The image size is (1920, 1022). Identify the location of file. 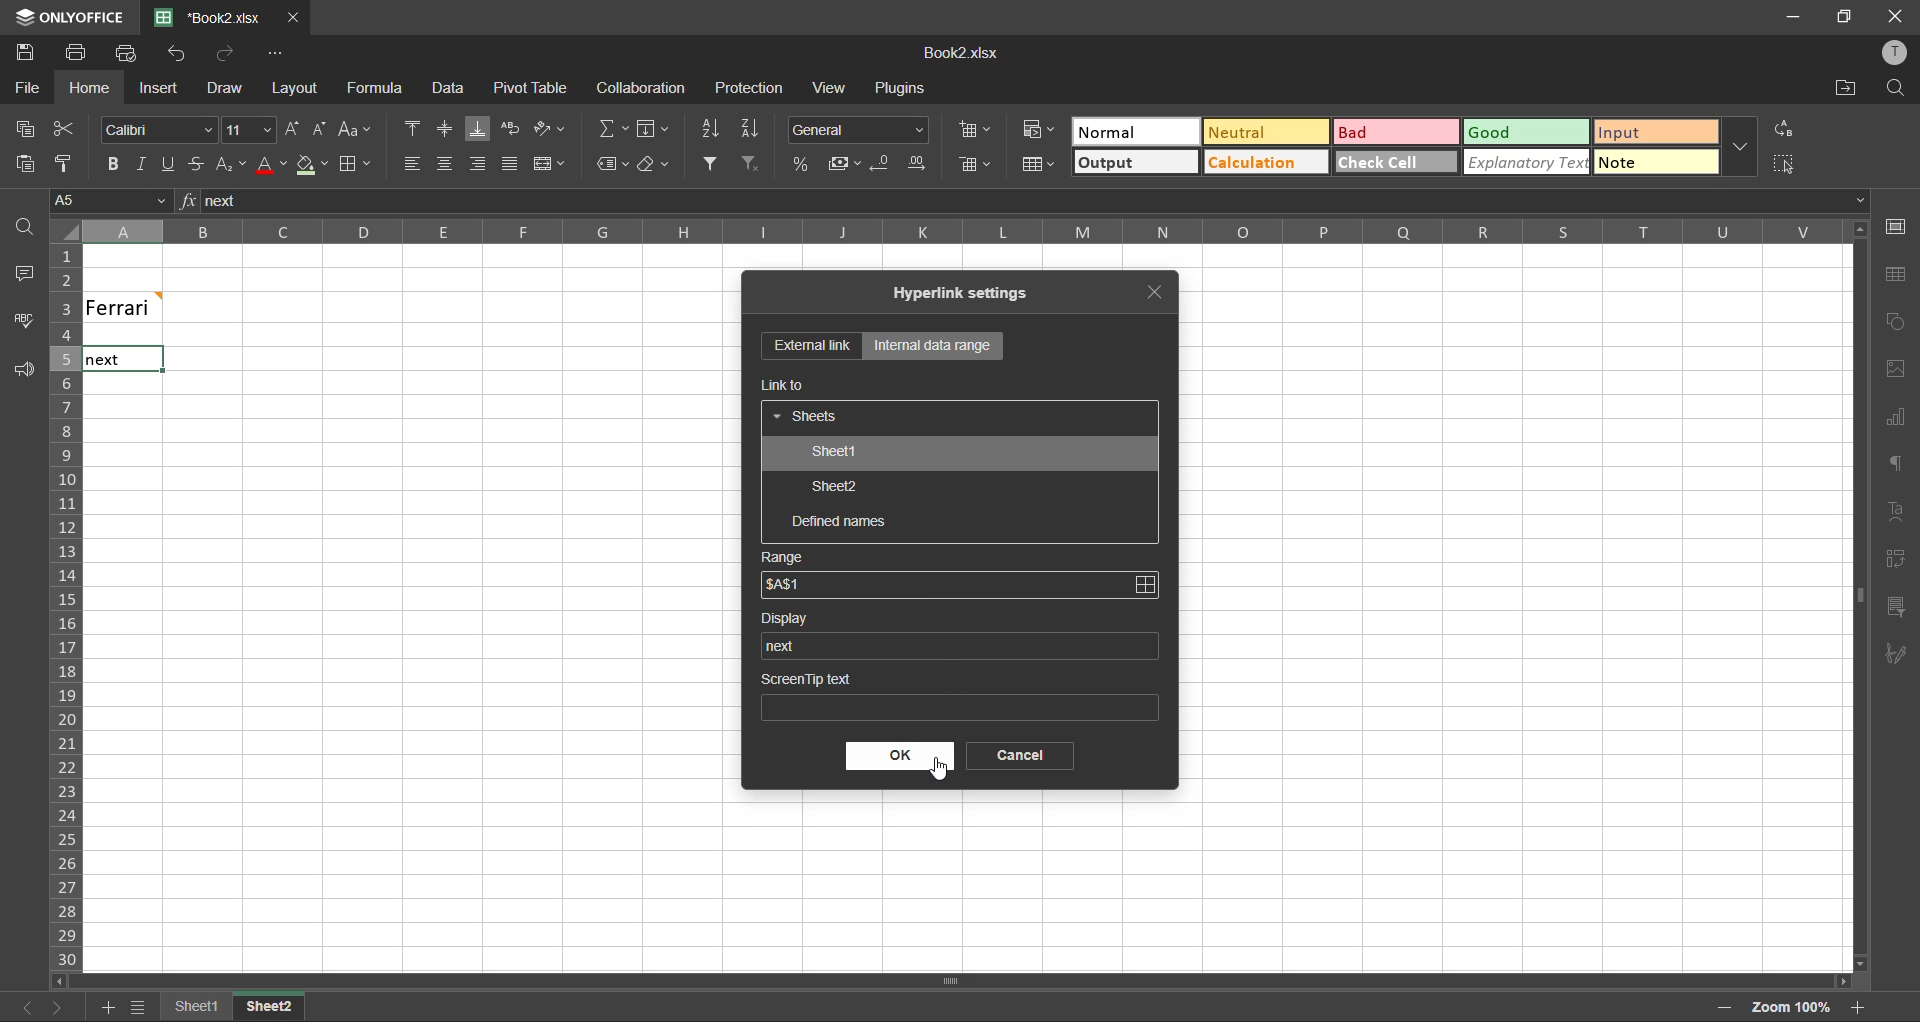
(26, 89).